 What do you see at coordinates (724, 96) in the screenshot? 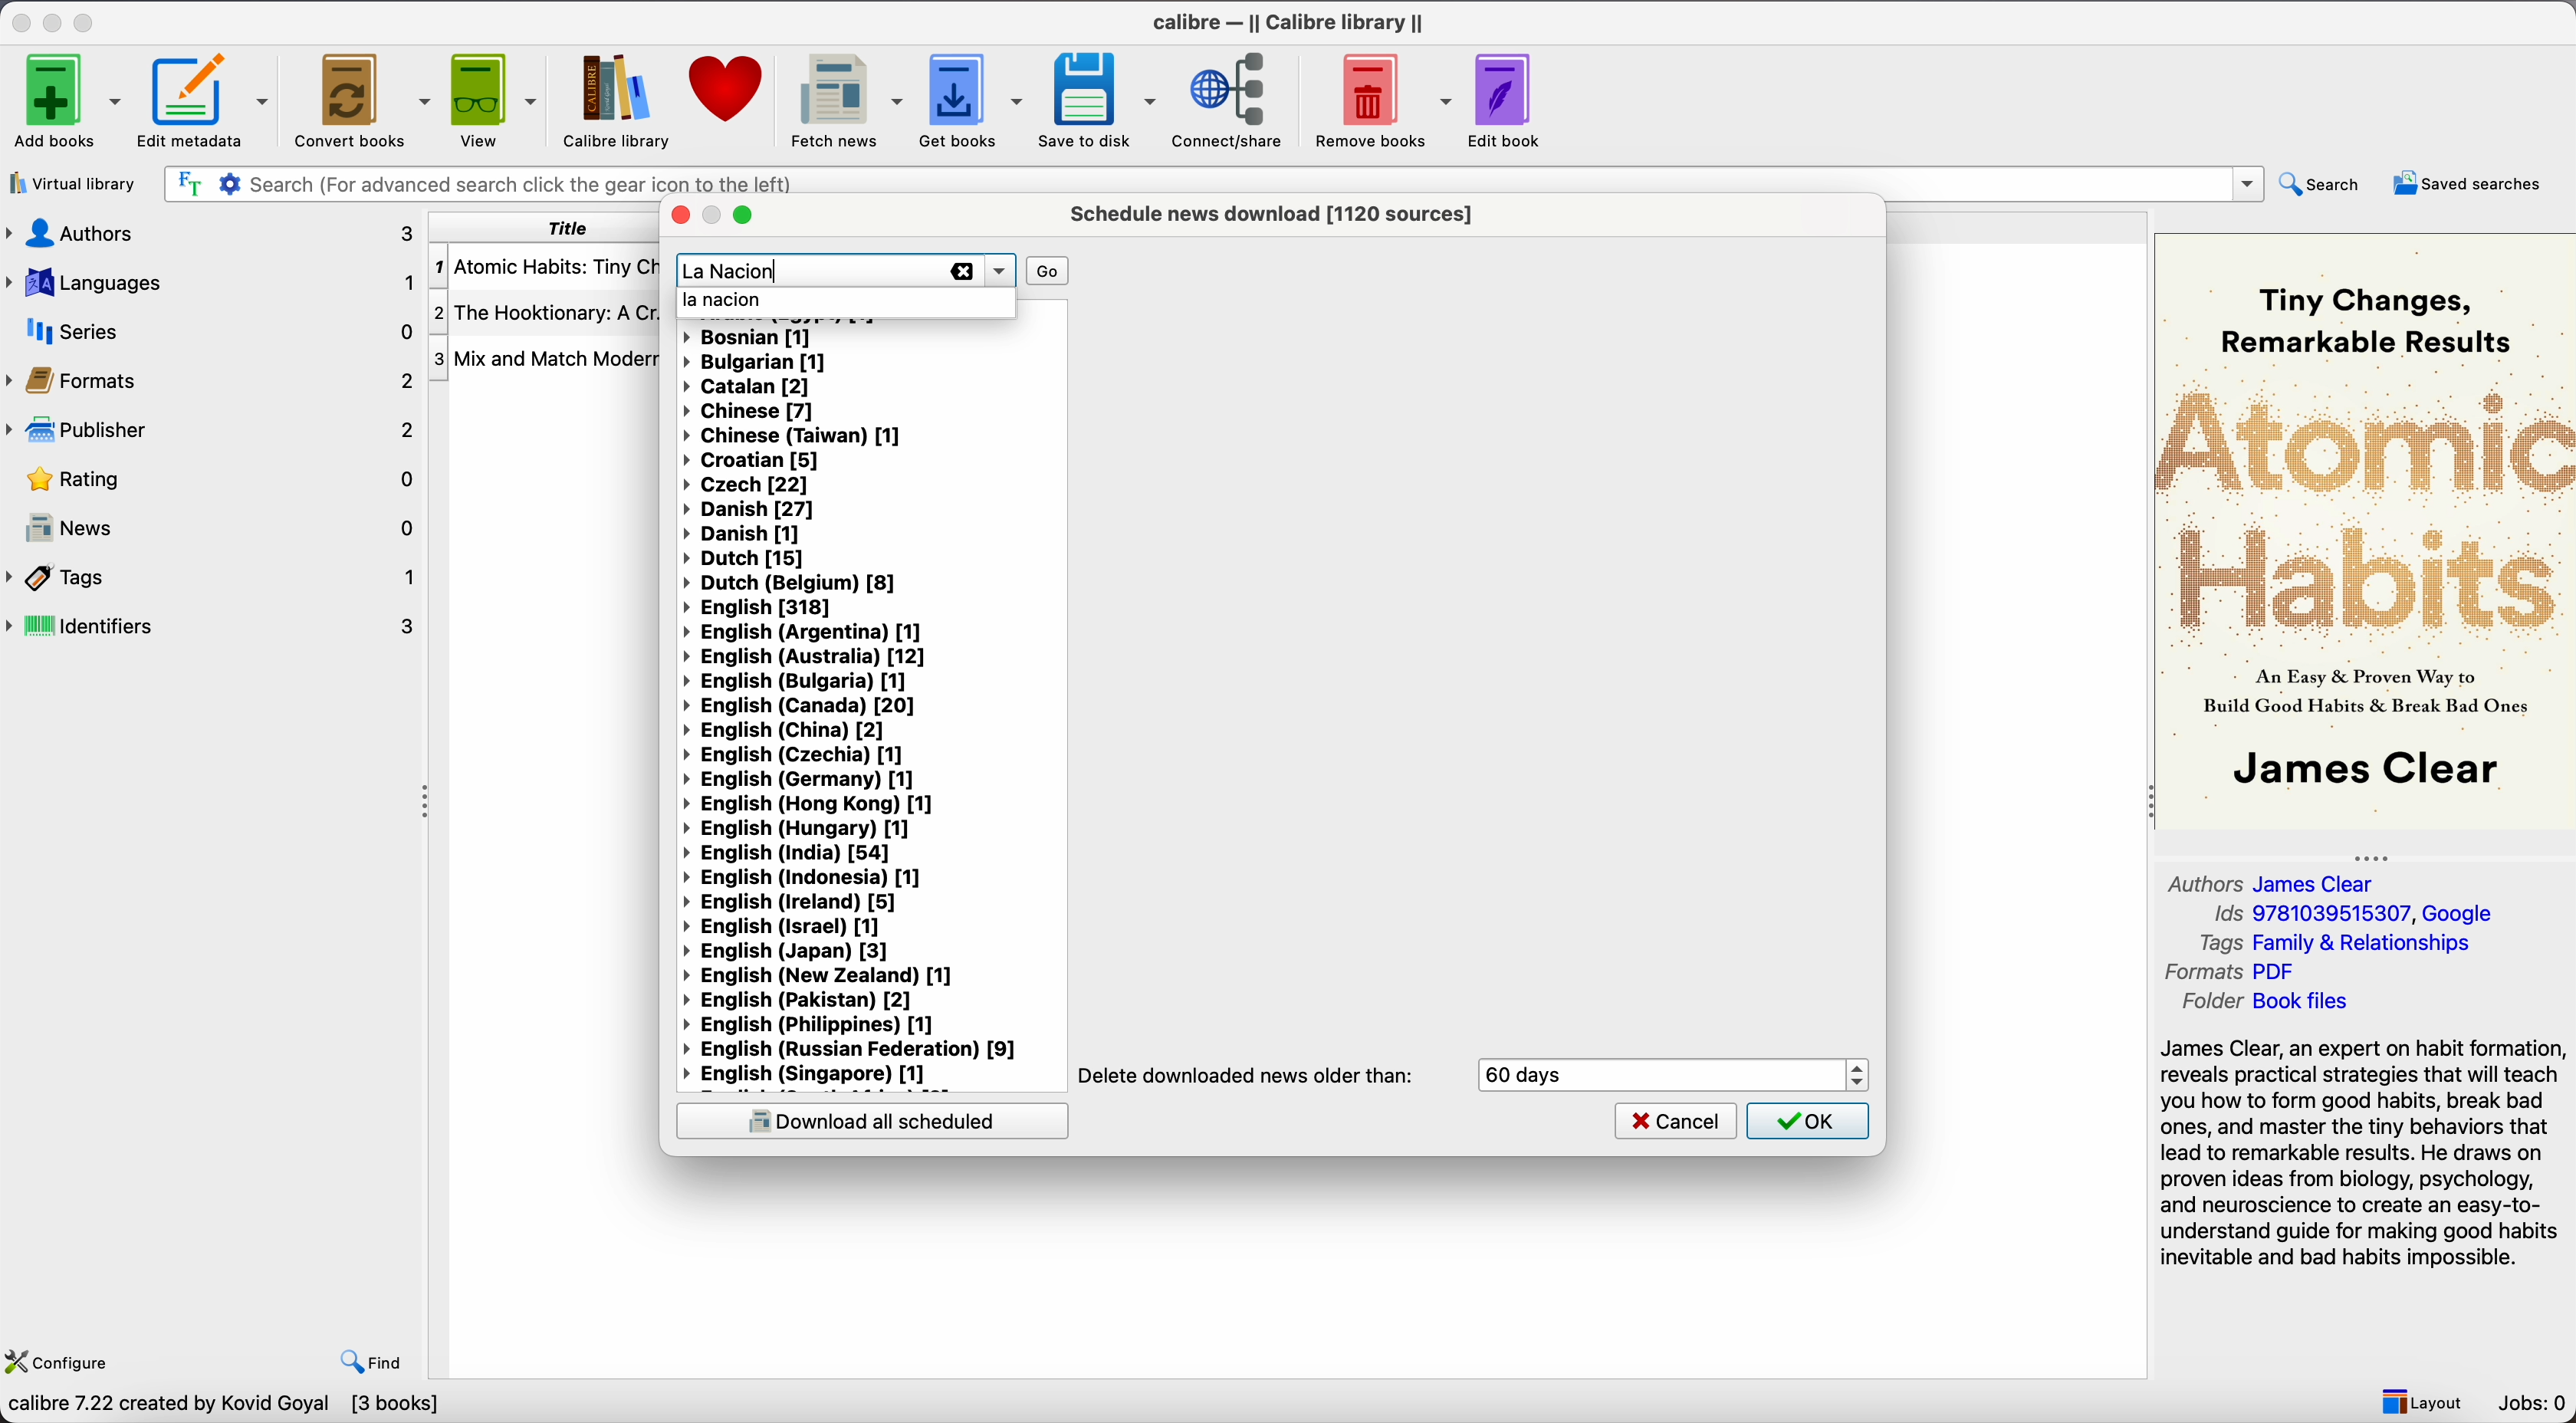
I see `donate` at bounding box center [724, 96].